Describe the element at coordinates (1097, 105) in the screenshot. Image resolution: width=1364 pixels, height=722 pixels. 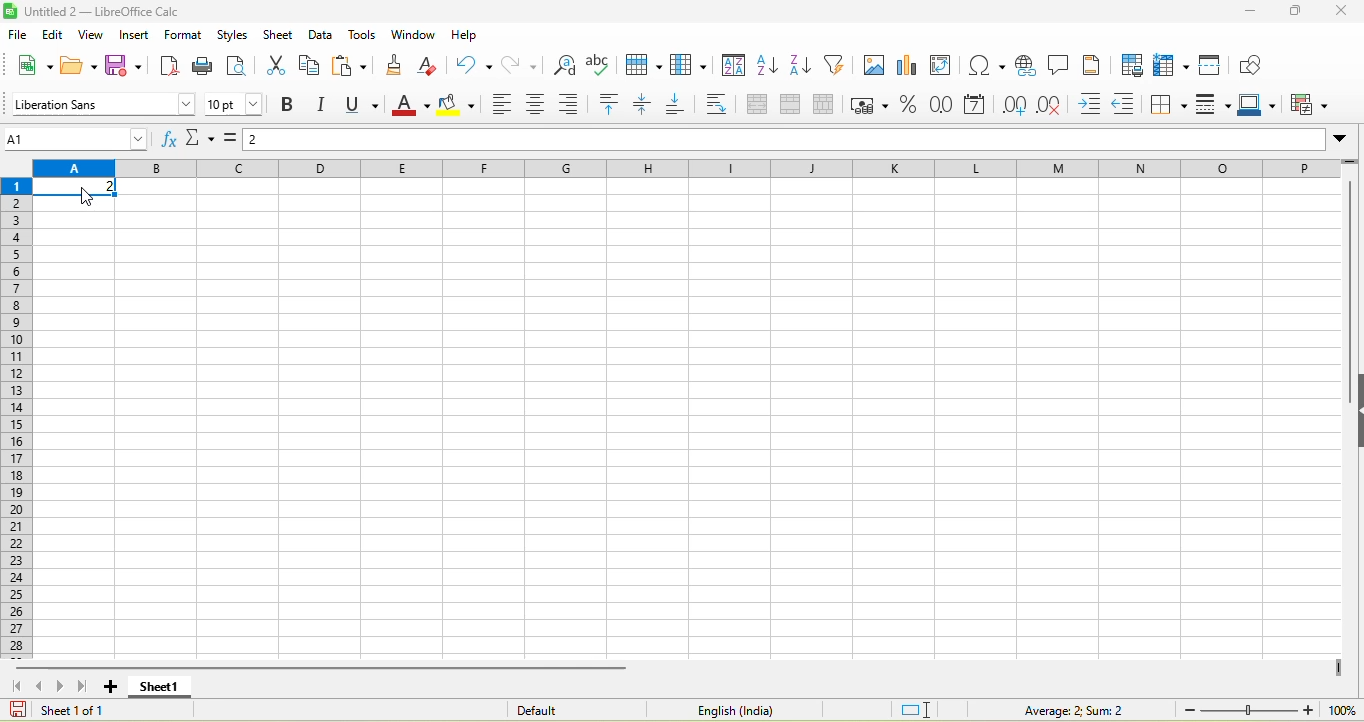
I see `increase indent` at that location.